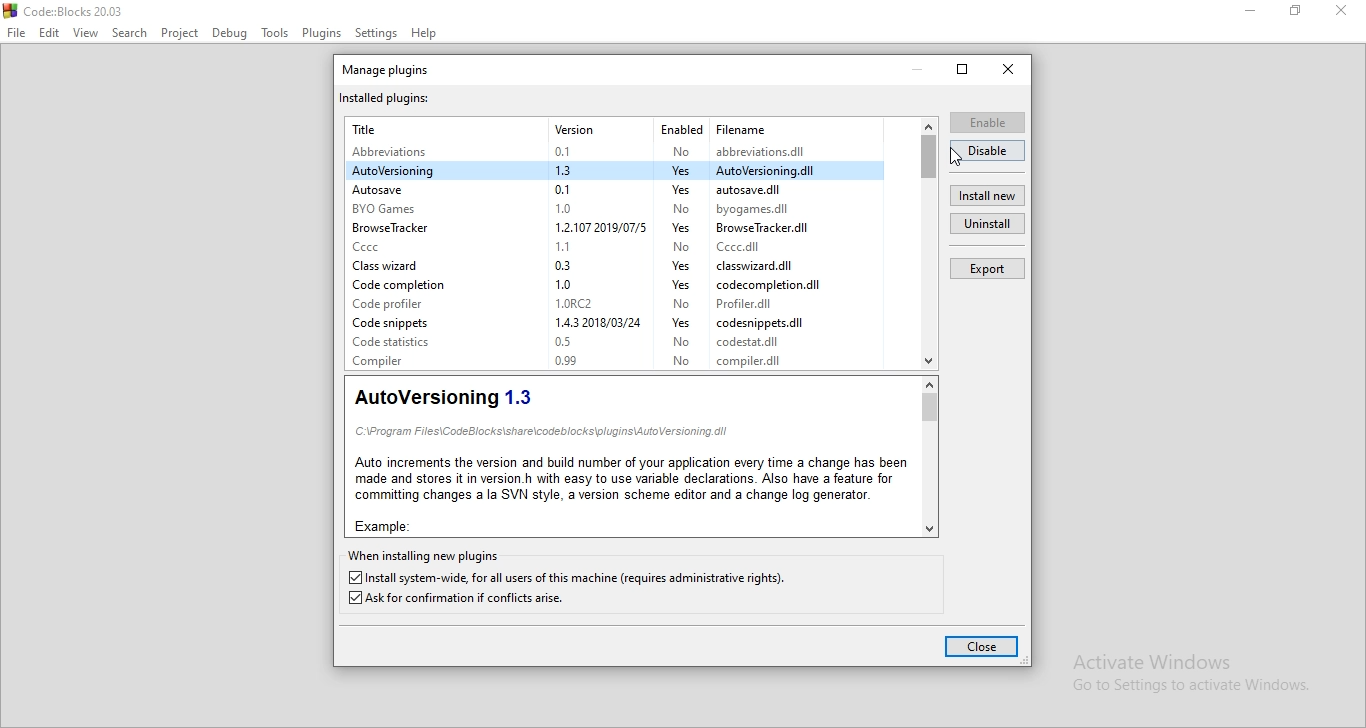  Describe the element at coordinates (680, 228) in the screenshot. I see `yes` at that location.